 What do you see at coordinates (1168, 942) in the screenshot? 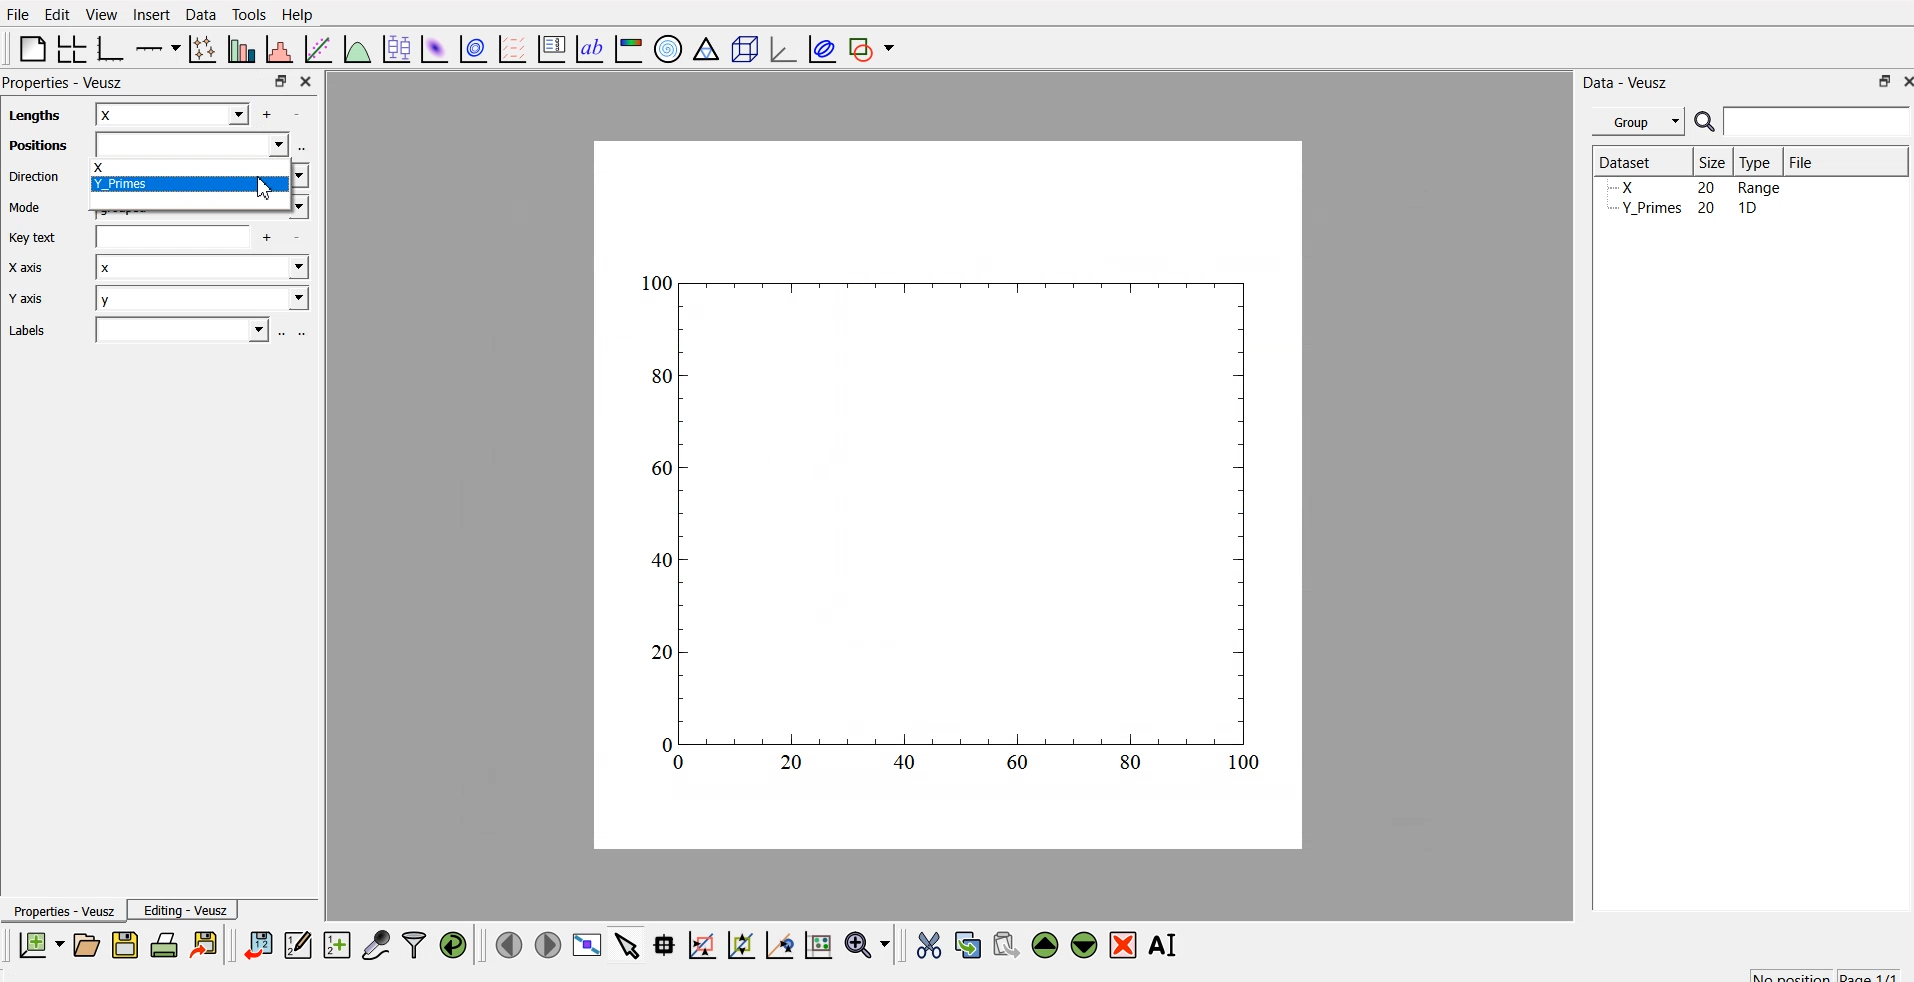
I see `rename the selected widget` at bounding box center [1168, 942].